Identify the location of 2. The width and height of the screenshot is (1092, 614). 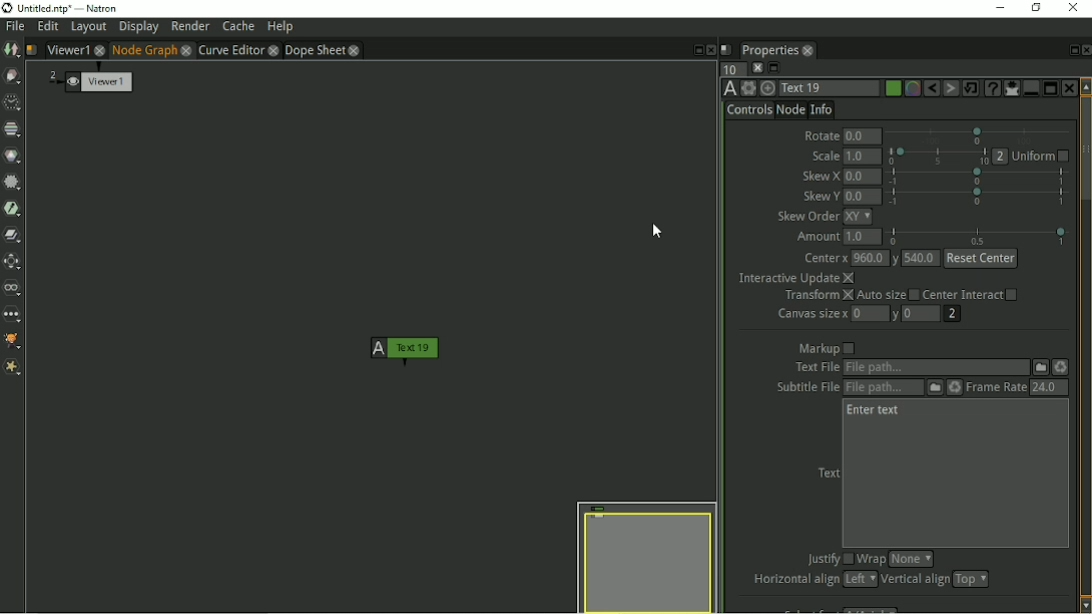
(1001, 155).